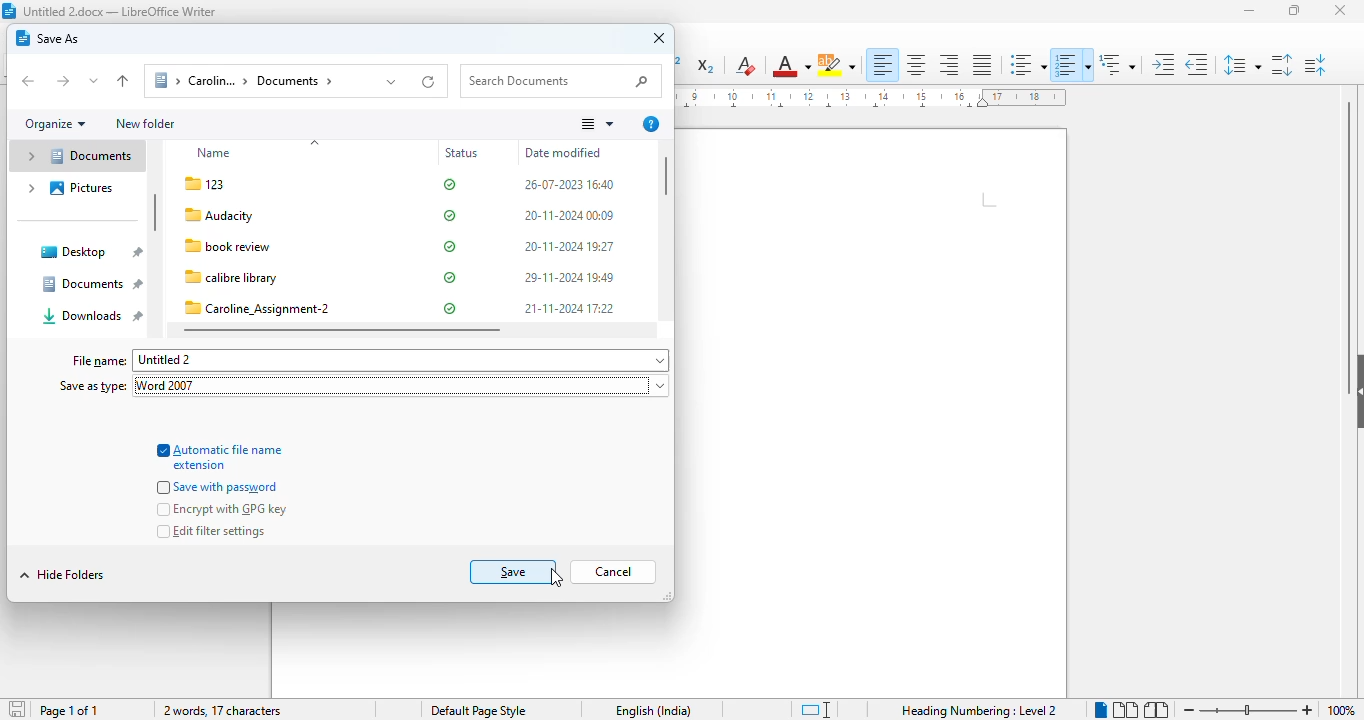 The image size is (1364, 720). What do you see at coordinates (1072, 65) in the screenshot?
I see `toggle ordered list` at bounding box center [1072, 65].